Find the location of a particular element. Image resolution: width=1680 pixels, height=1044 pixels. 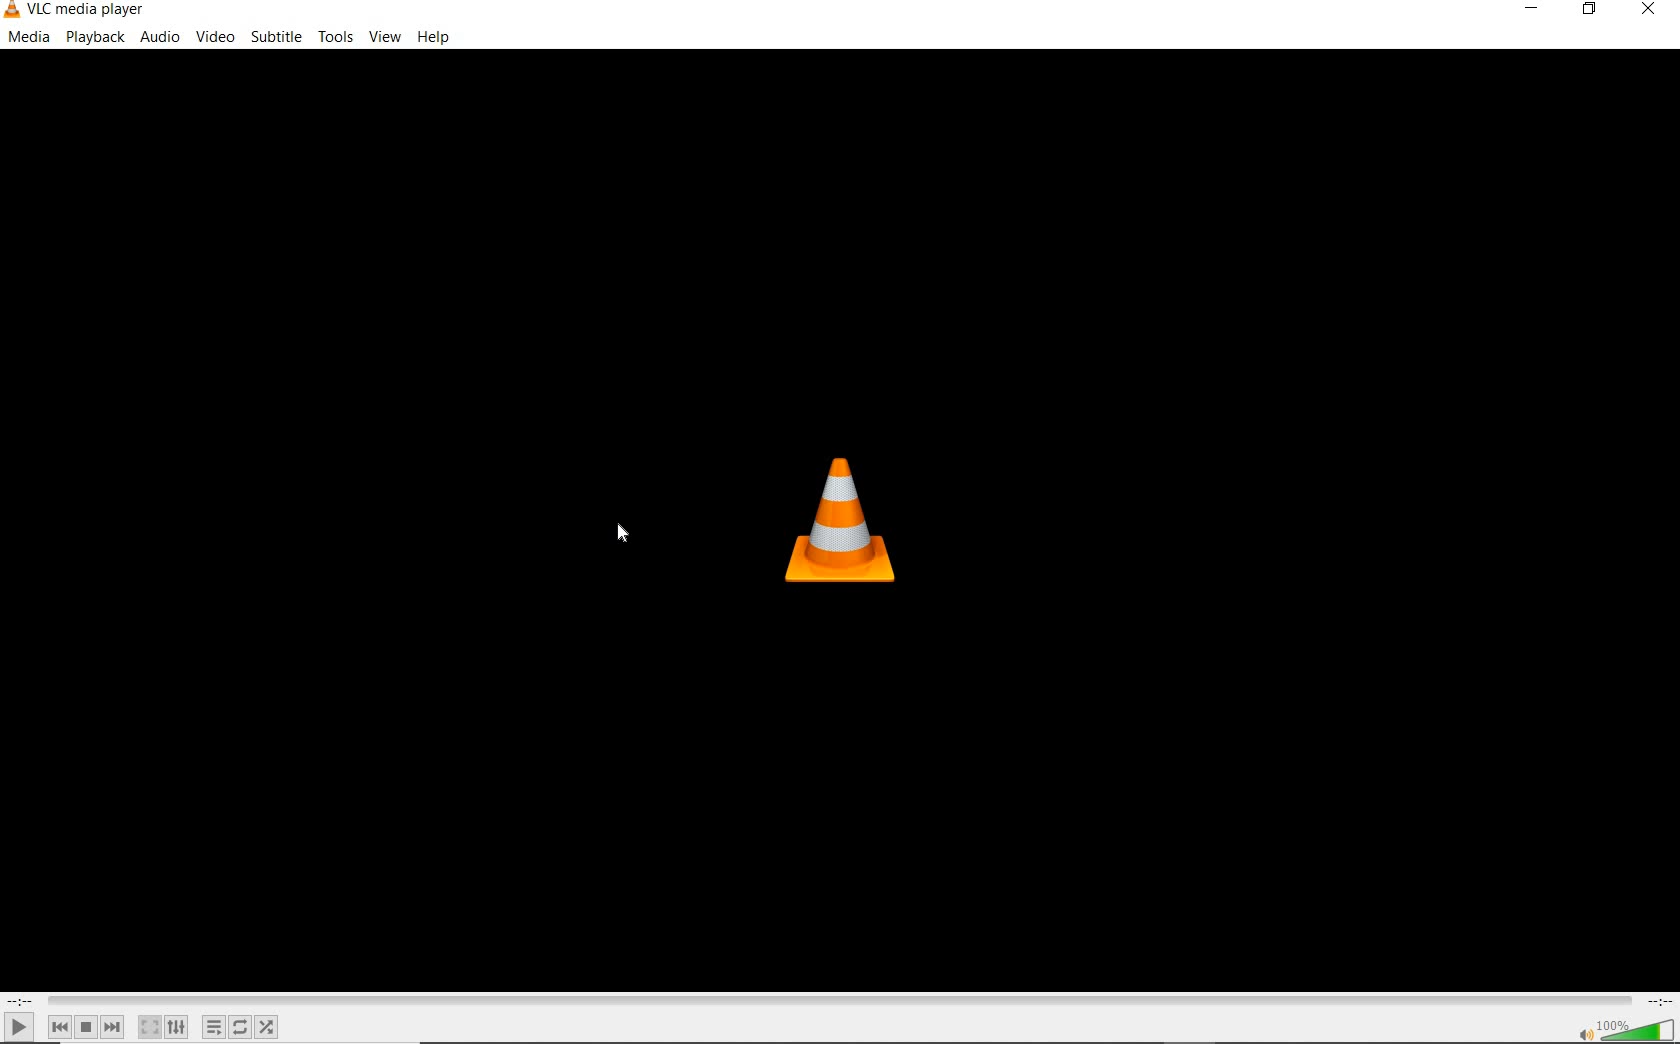

video is located at coordinates (215, 37).